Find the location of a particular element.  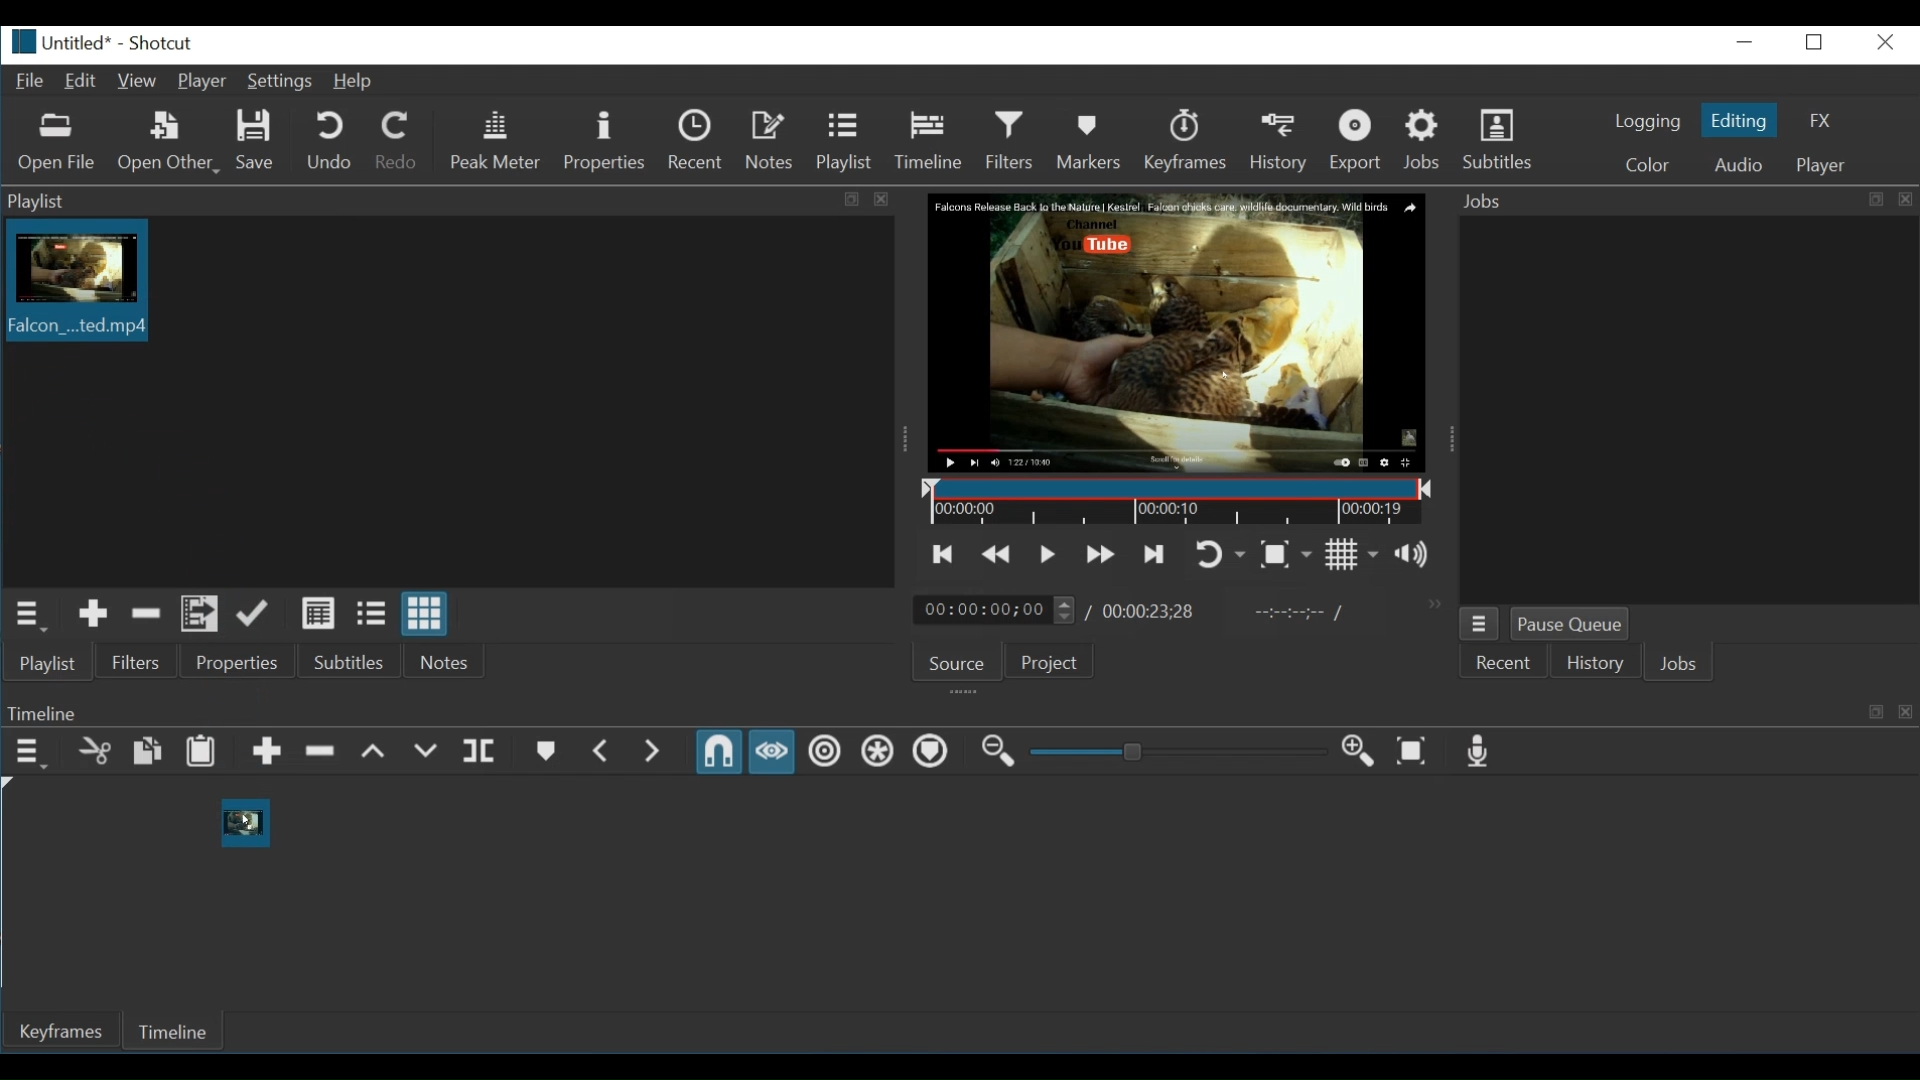

Skip to the next point is located at coordinates (1151, 554).